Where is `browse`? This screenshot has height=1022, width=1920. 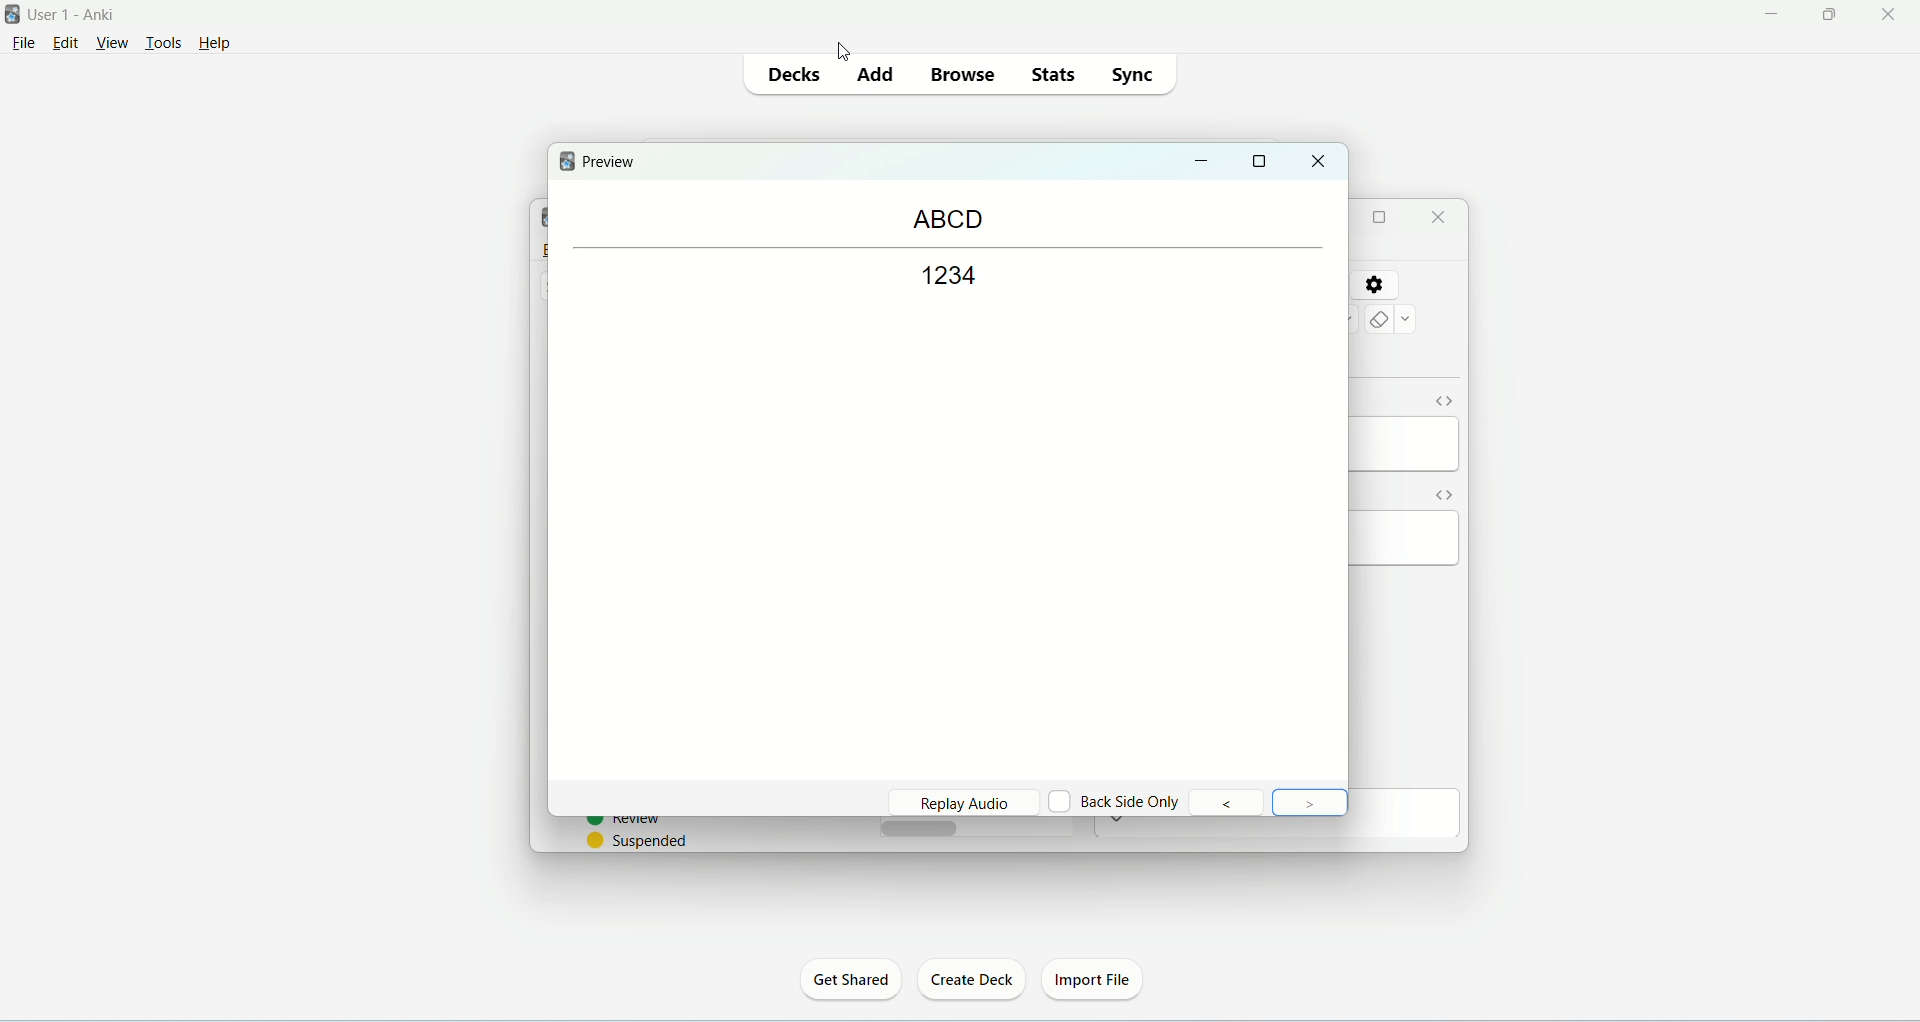
browse is located at coordinates (963, 74).